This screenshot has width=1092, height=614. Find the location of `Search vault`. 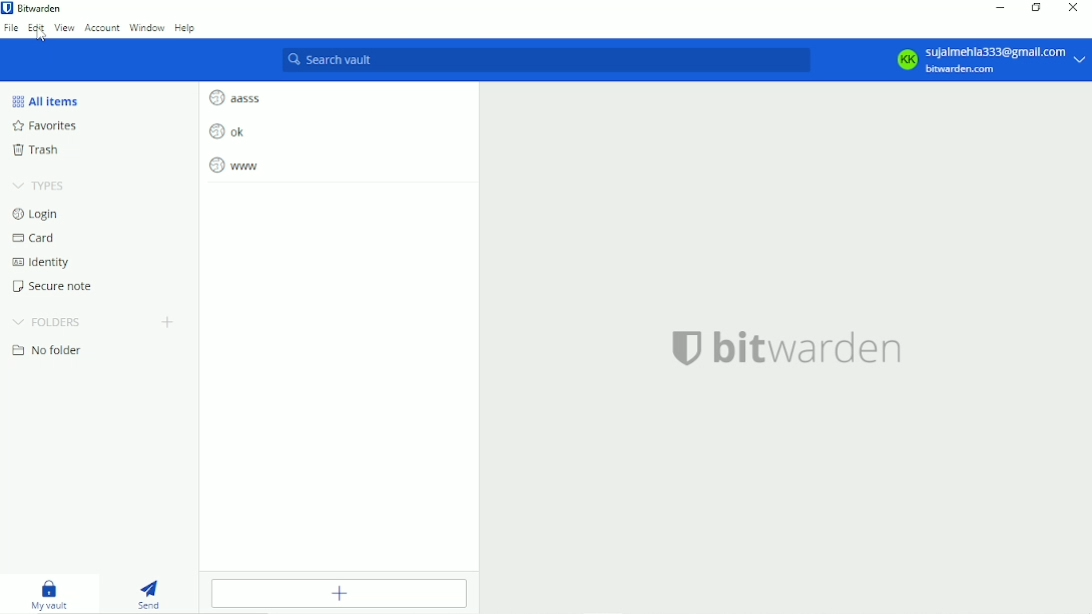

Search vault is located at coordinates (542, 62).